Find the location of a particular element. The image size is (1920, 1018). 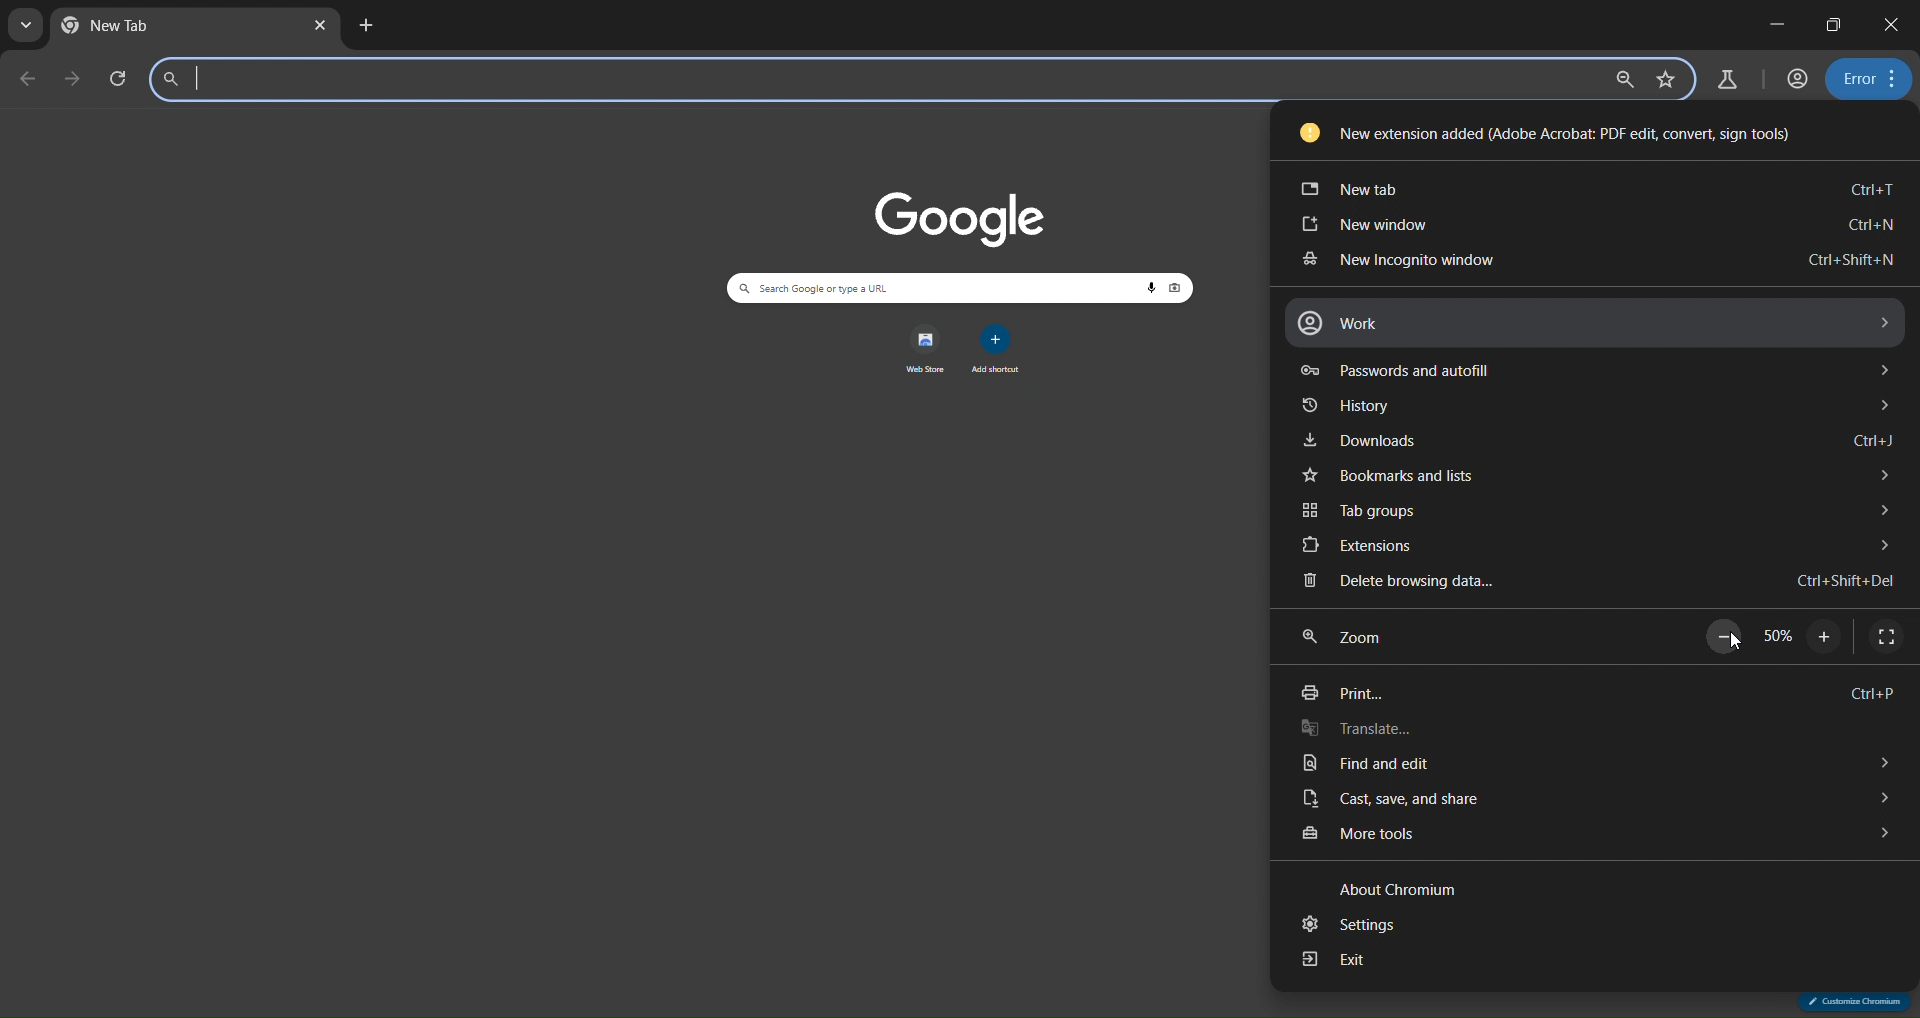

find and edit is located at coordinates (1601, 764).